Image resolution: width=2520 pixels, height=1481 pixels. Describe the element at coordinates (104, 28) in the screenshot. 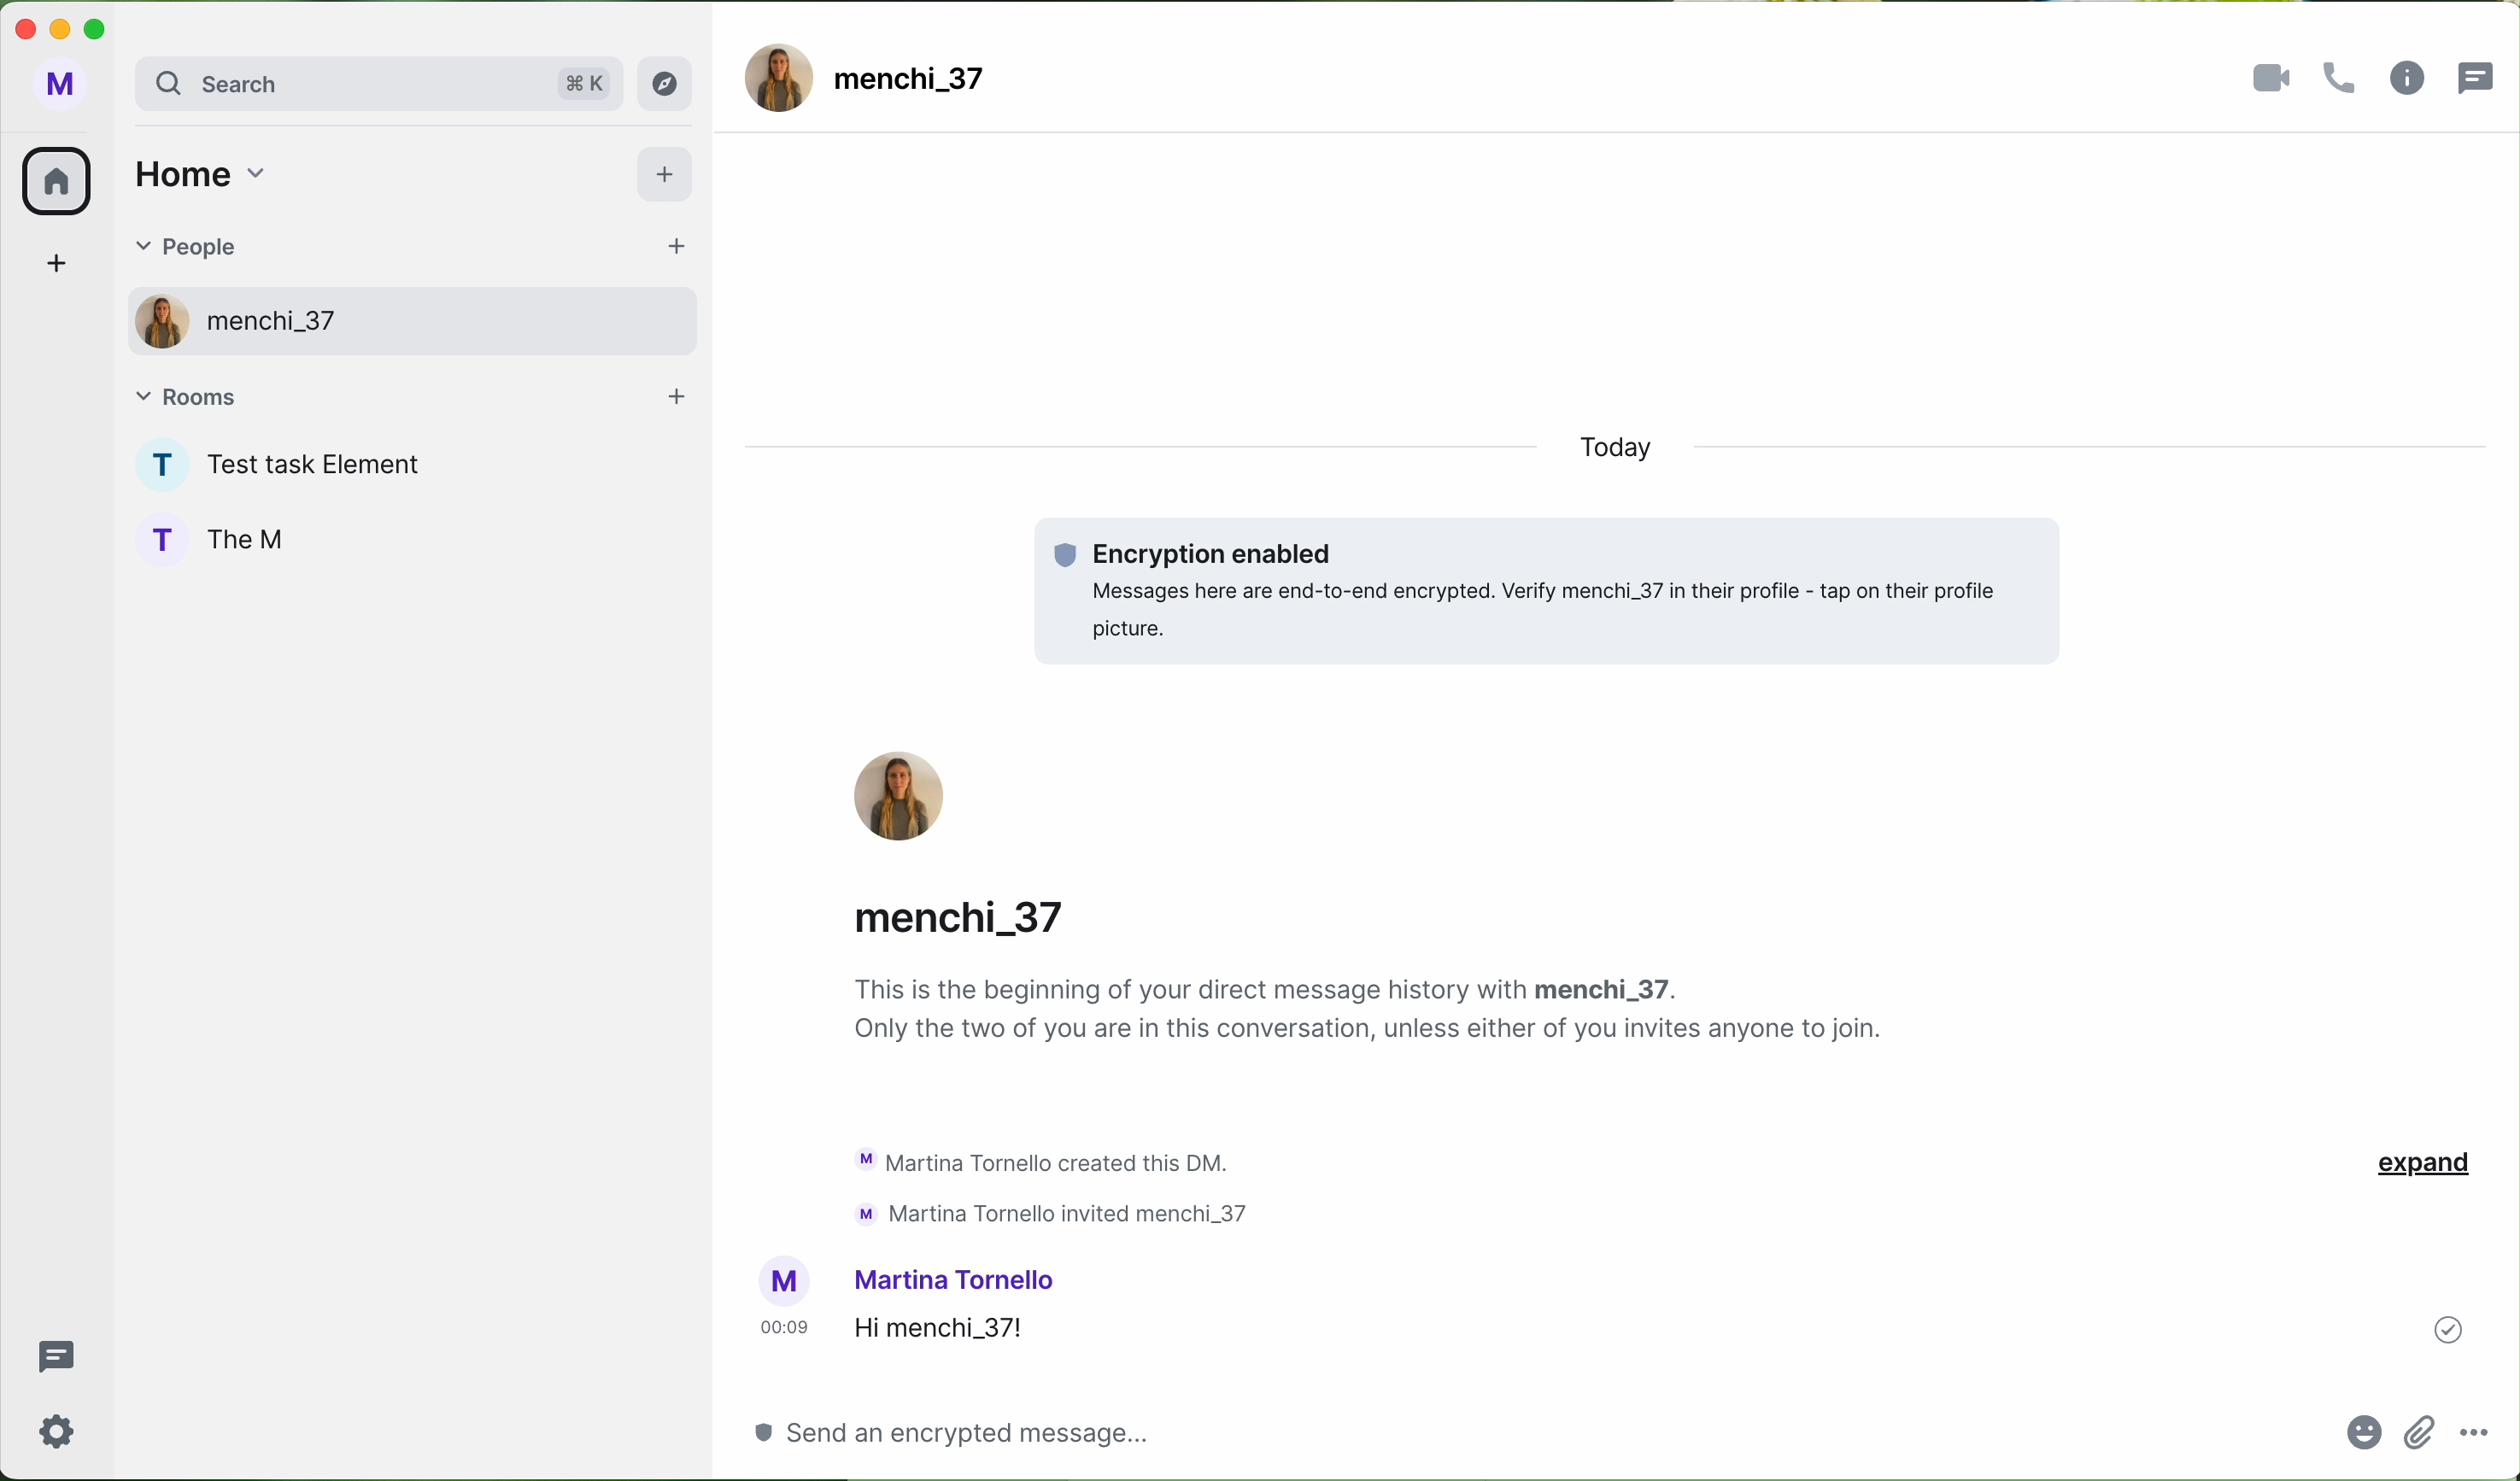

I see `maximize` at that location.